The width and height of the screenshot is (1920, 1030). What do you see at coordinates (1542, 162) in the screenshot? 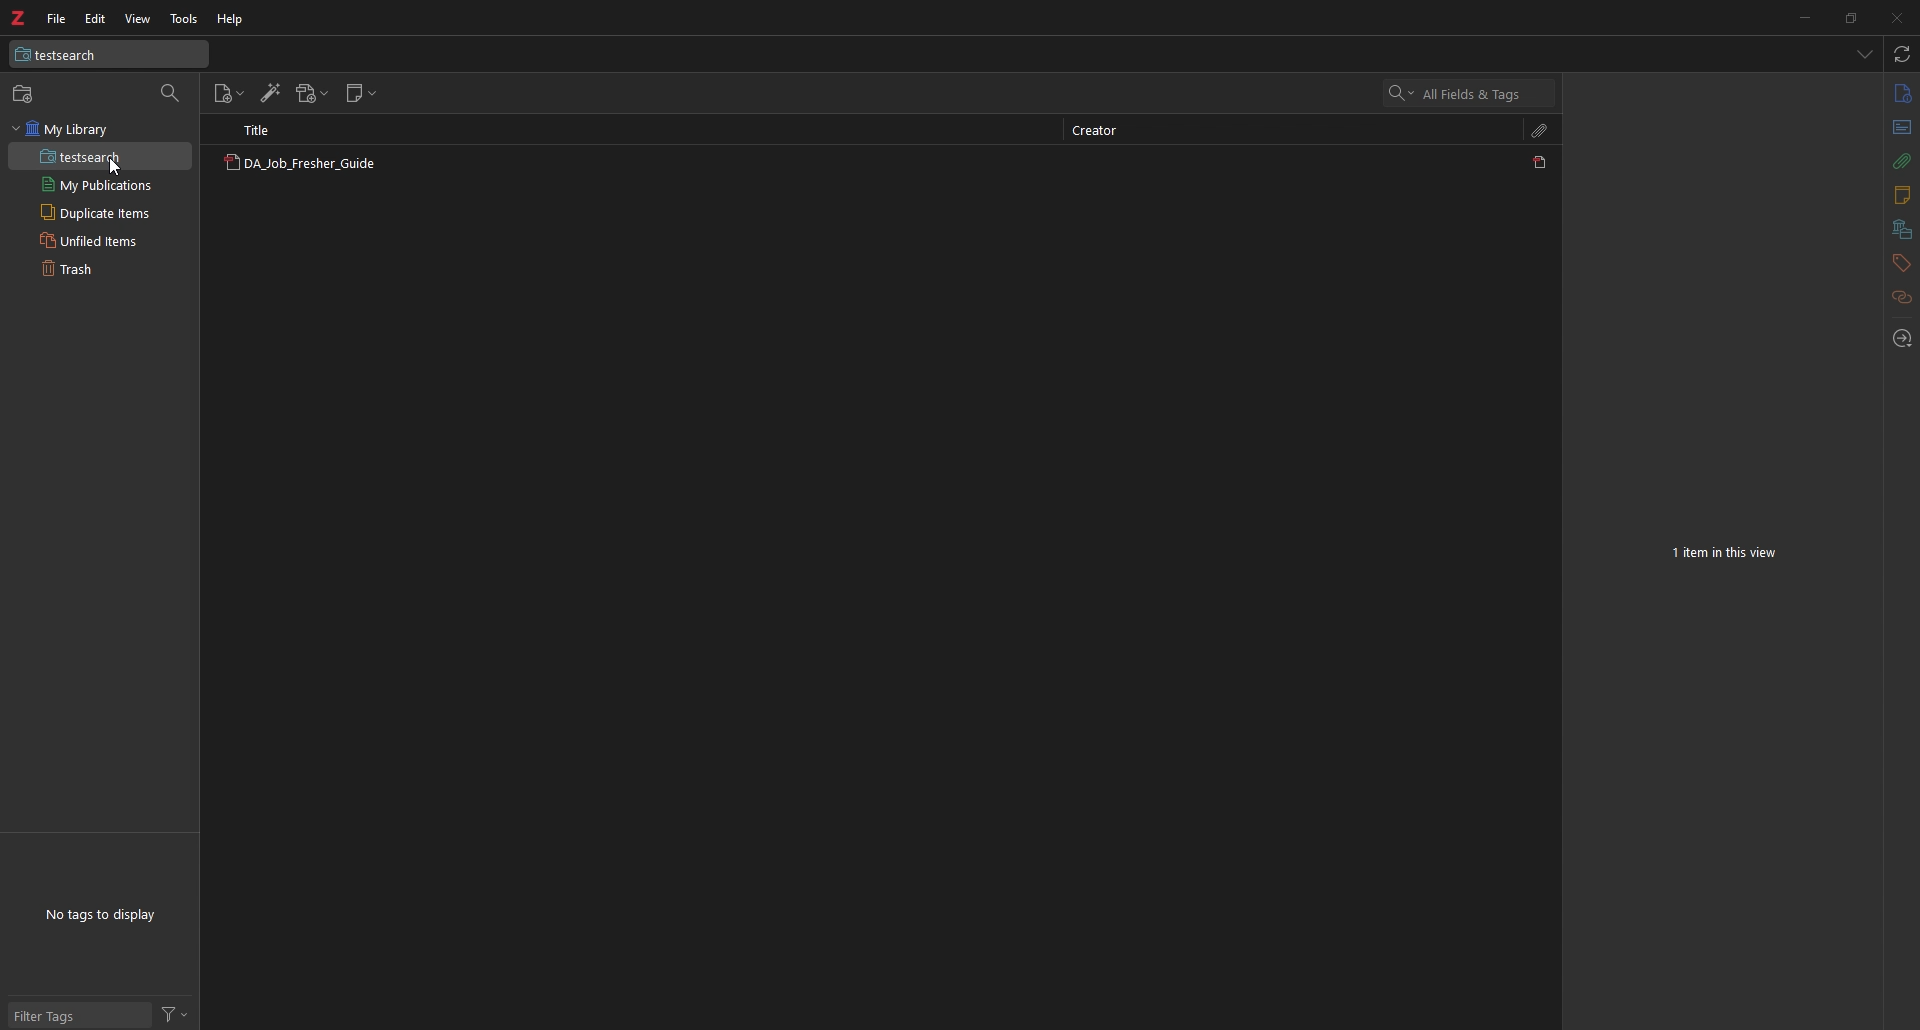
I see `pdf` at bounding box center [1542, 162].